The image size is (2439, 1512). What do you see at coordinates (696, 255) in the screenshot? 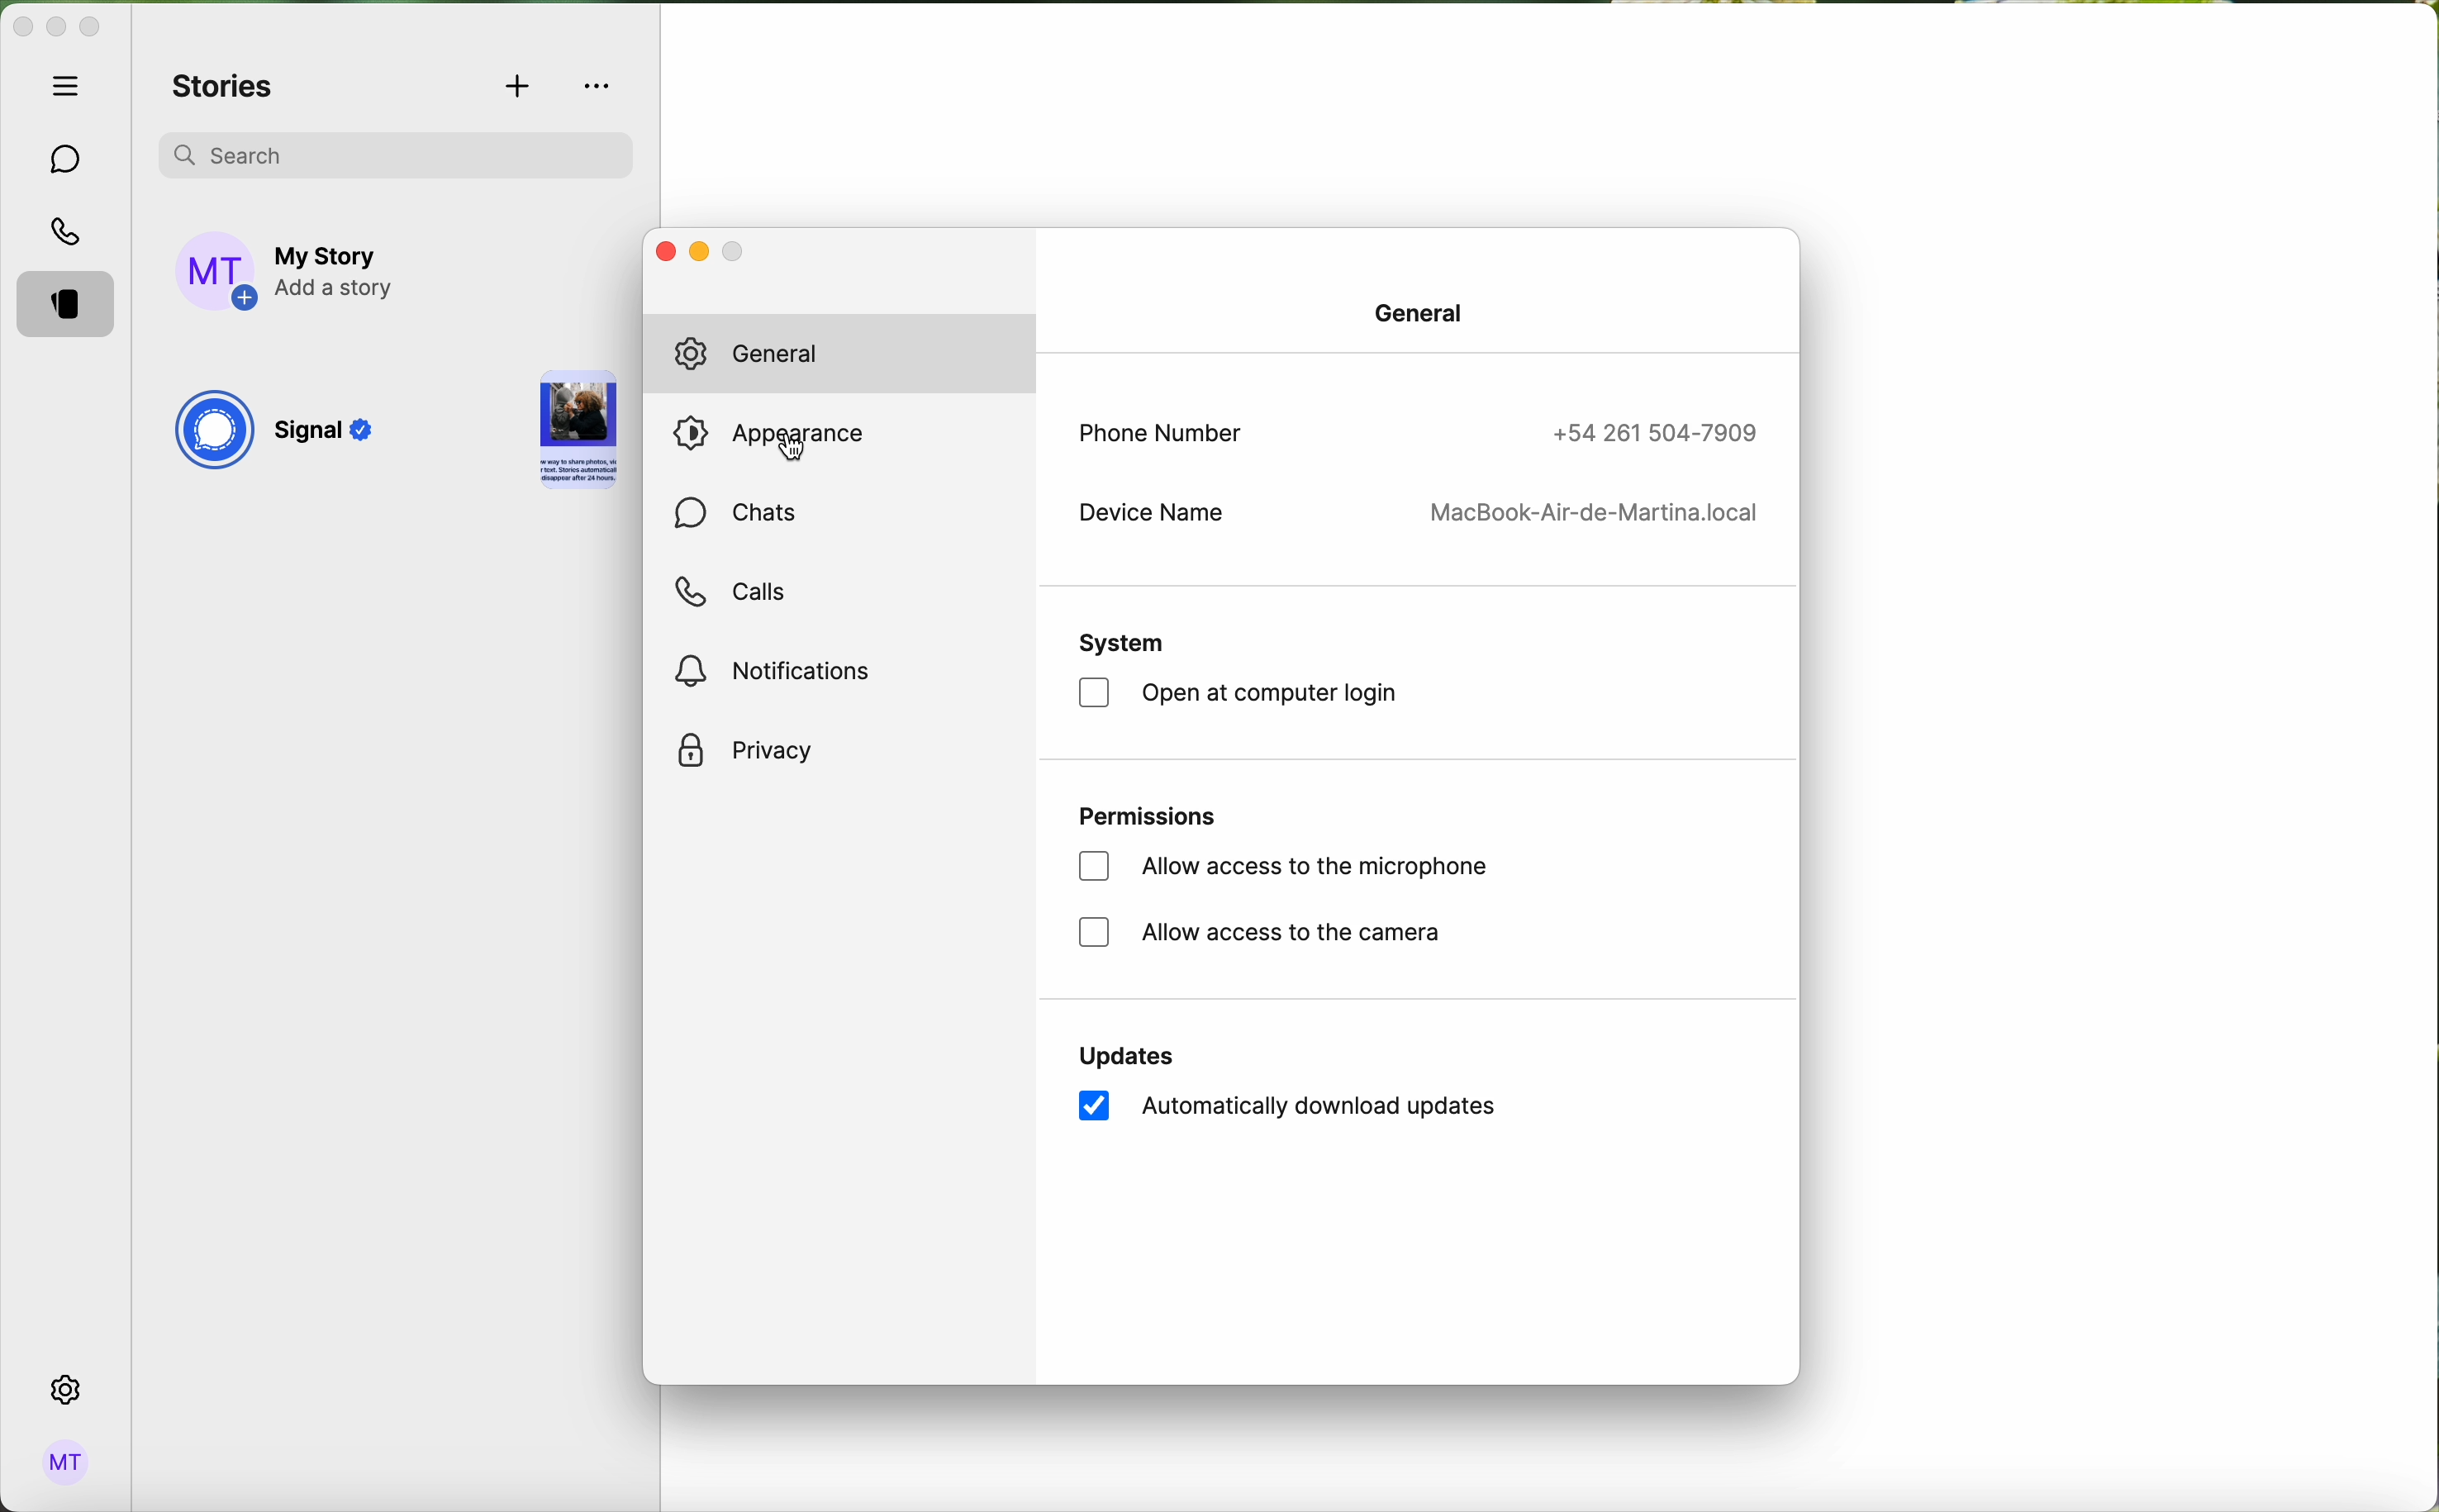
I see `minimize` at bounding box center [696, 255].